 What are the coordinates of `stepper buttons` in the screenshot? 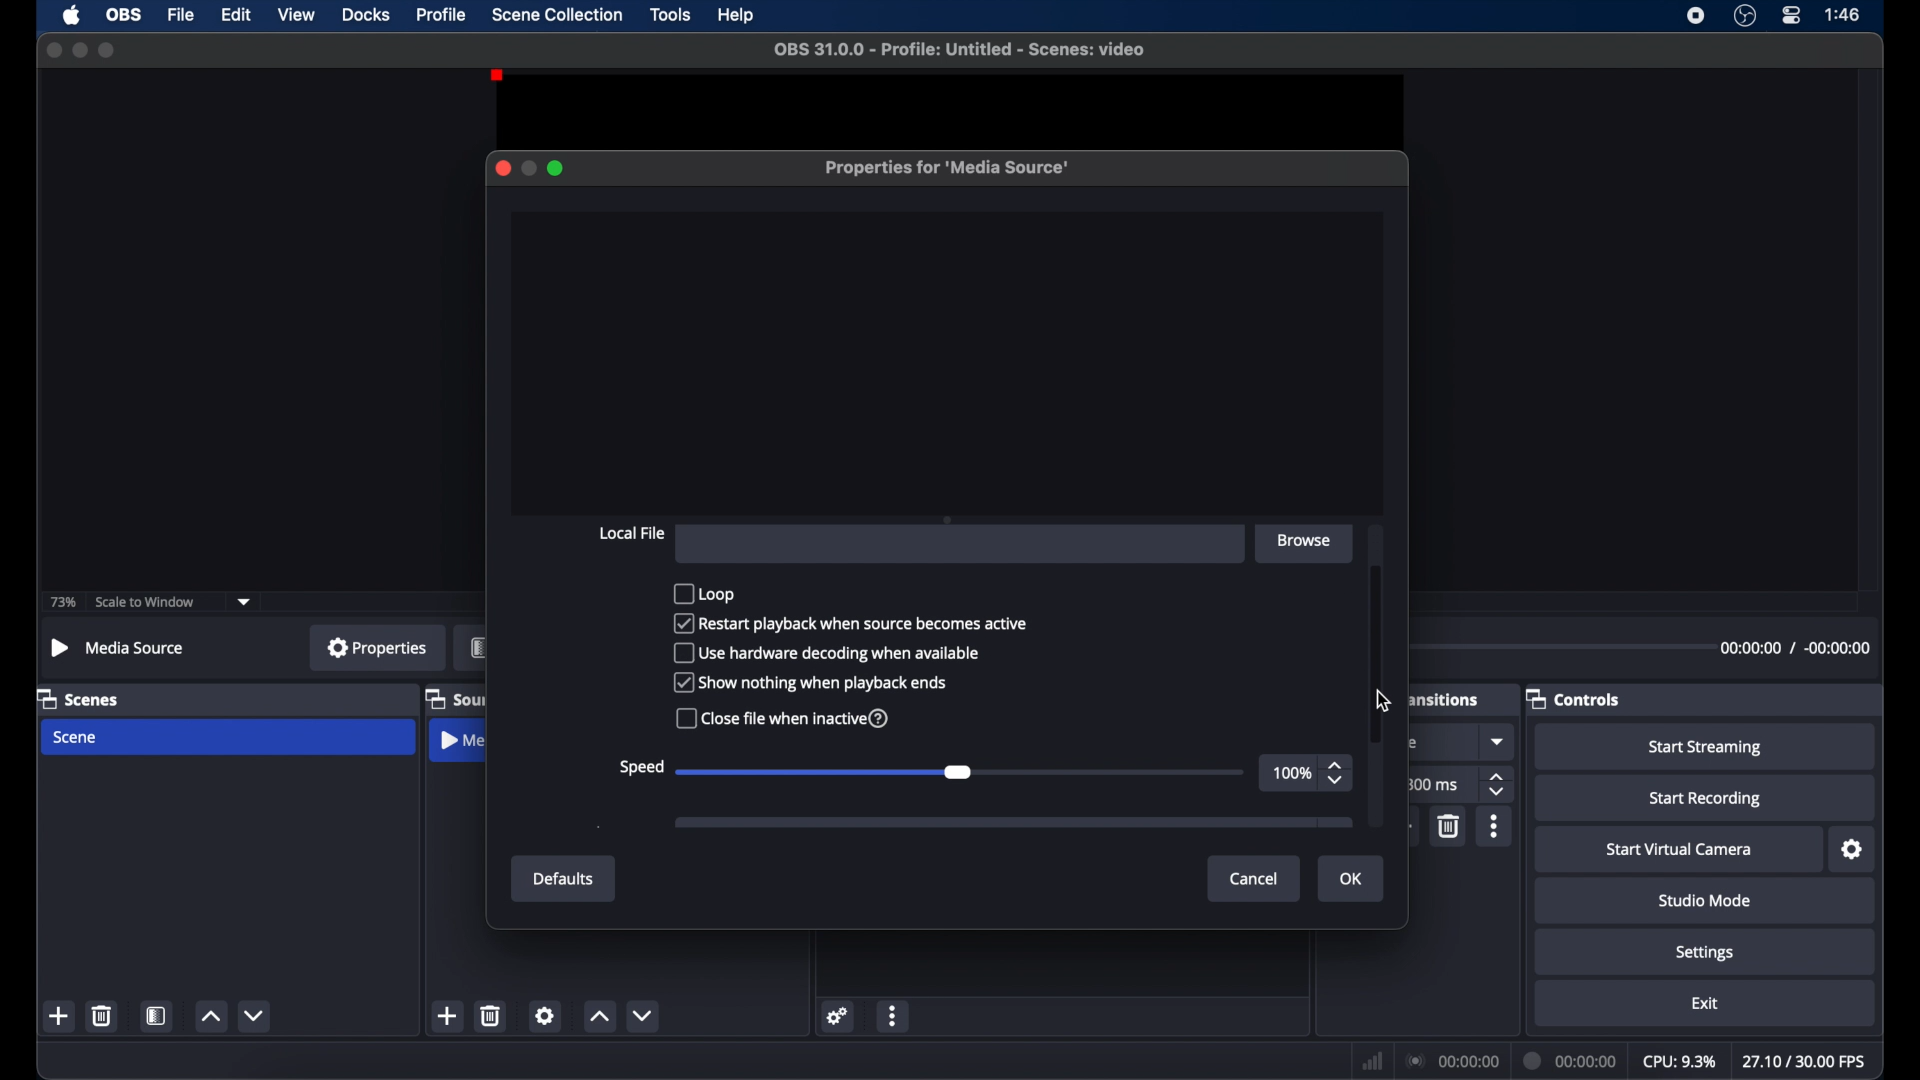 It's located at (1498, 785).